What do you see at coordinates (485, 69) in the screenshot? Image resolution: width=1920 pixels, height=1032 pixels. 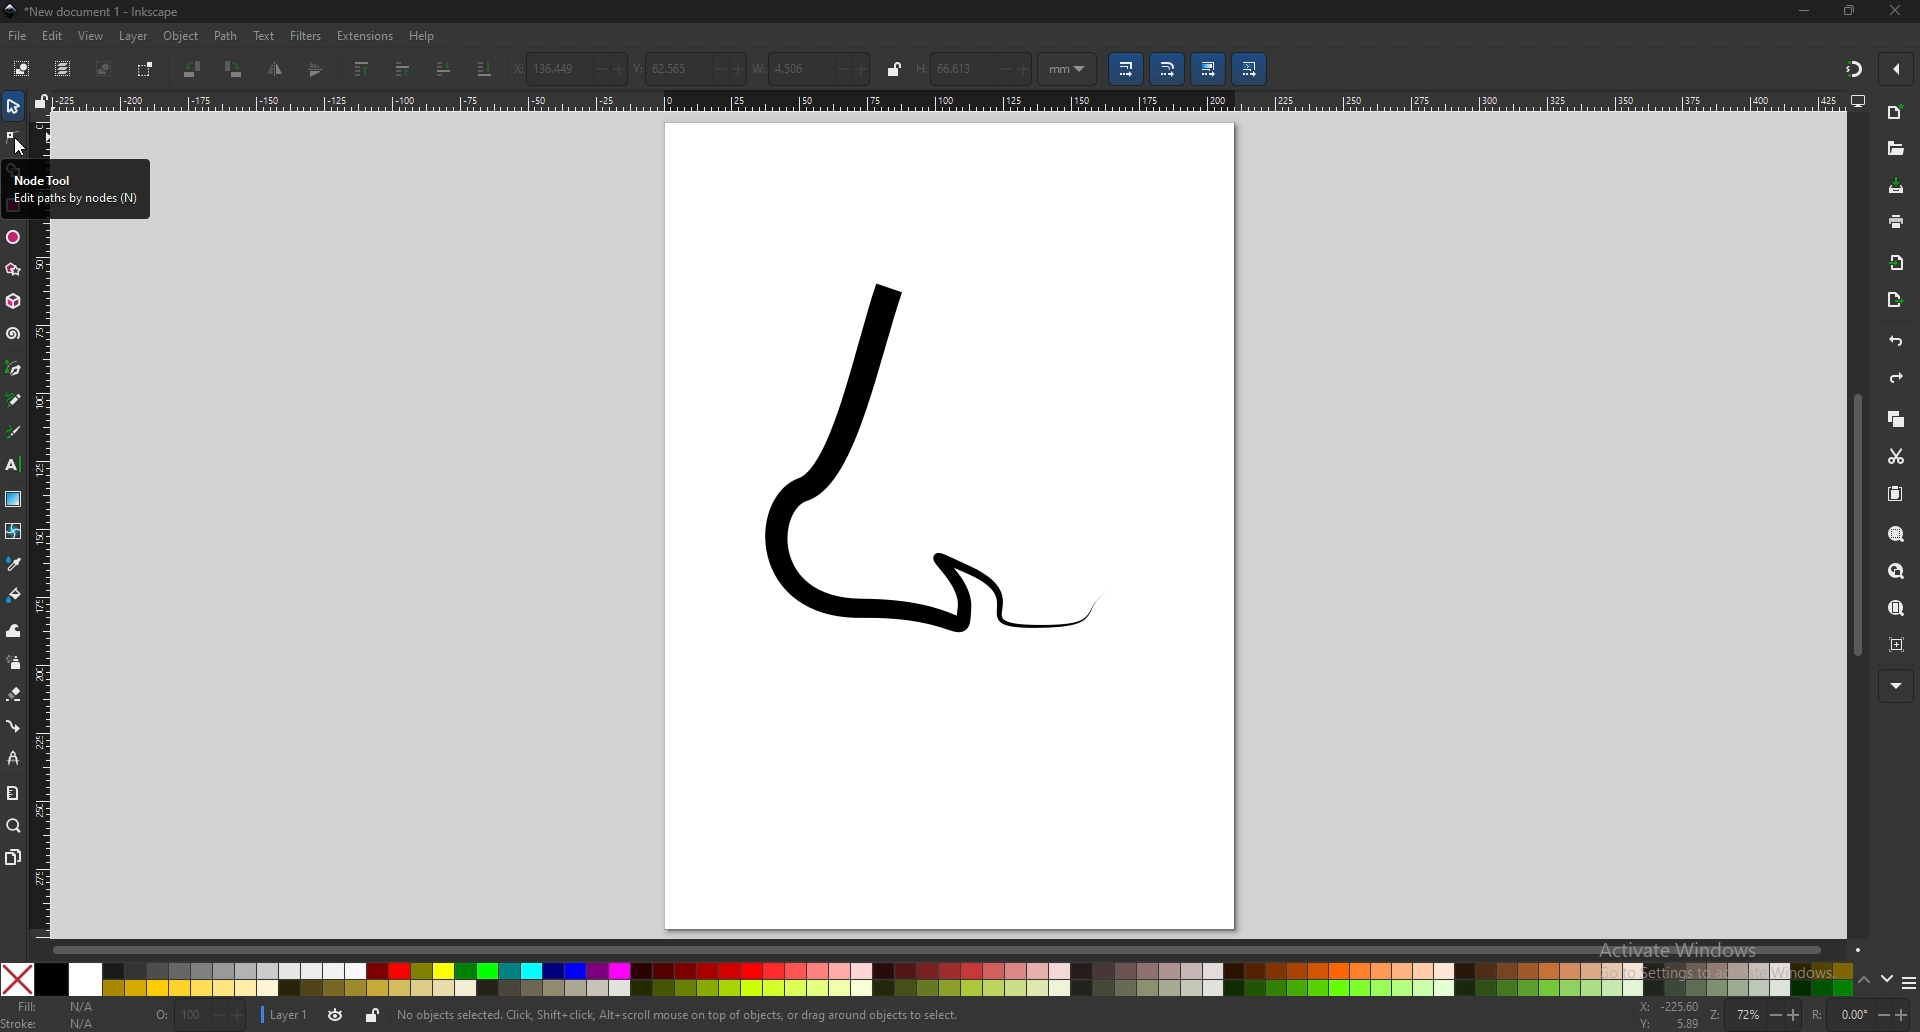 I see `lower selection to bottom` at bounding box center [485, 69].